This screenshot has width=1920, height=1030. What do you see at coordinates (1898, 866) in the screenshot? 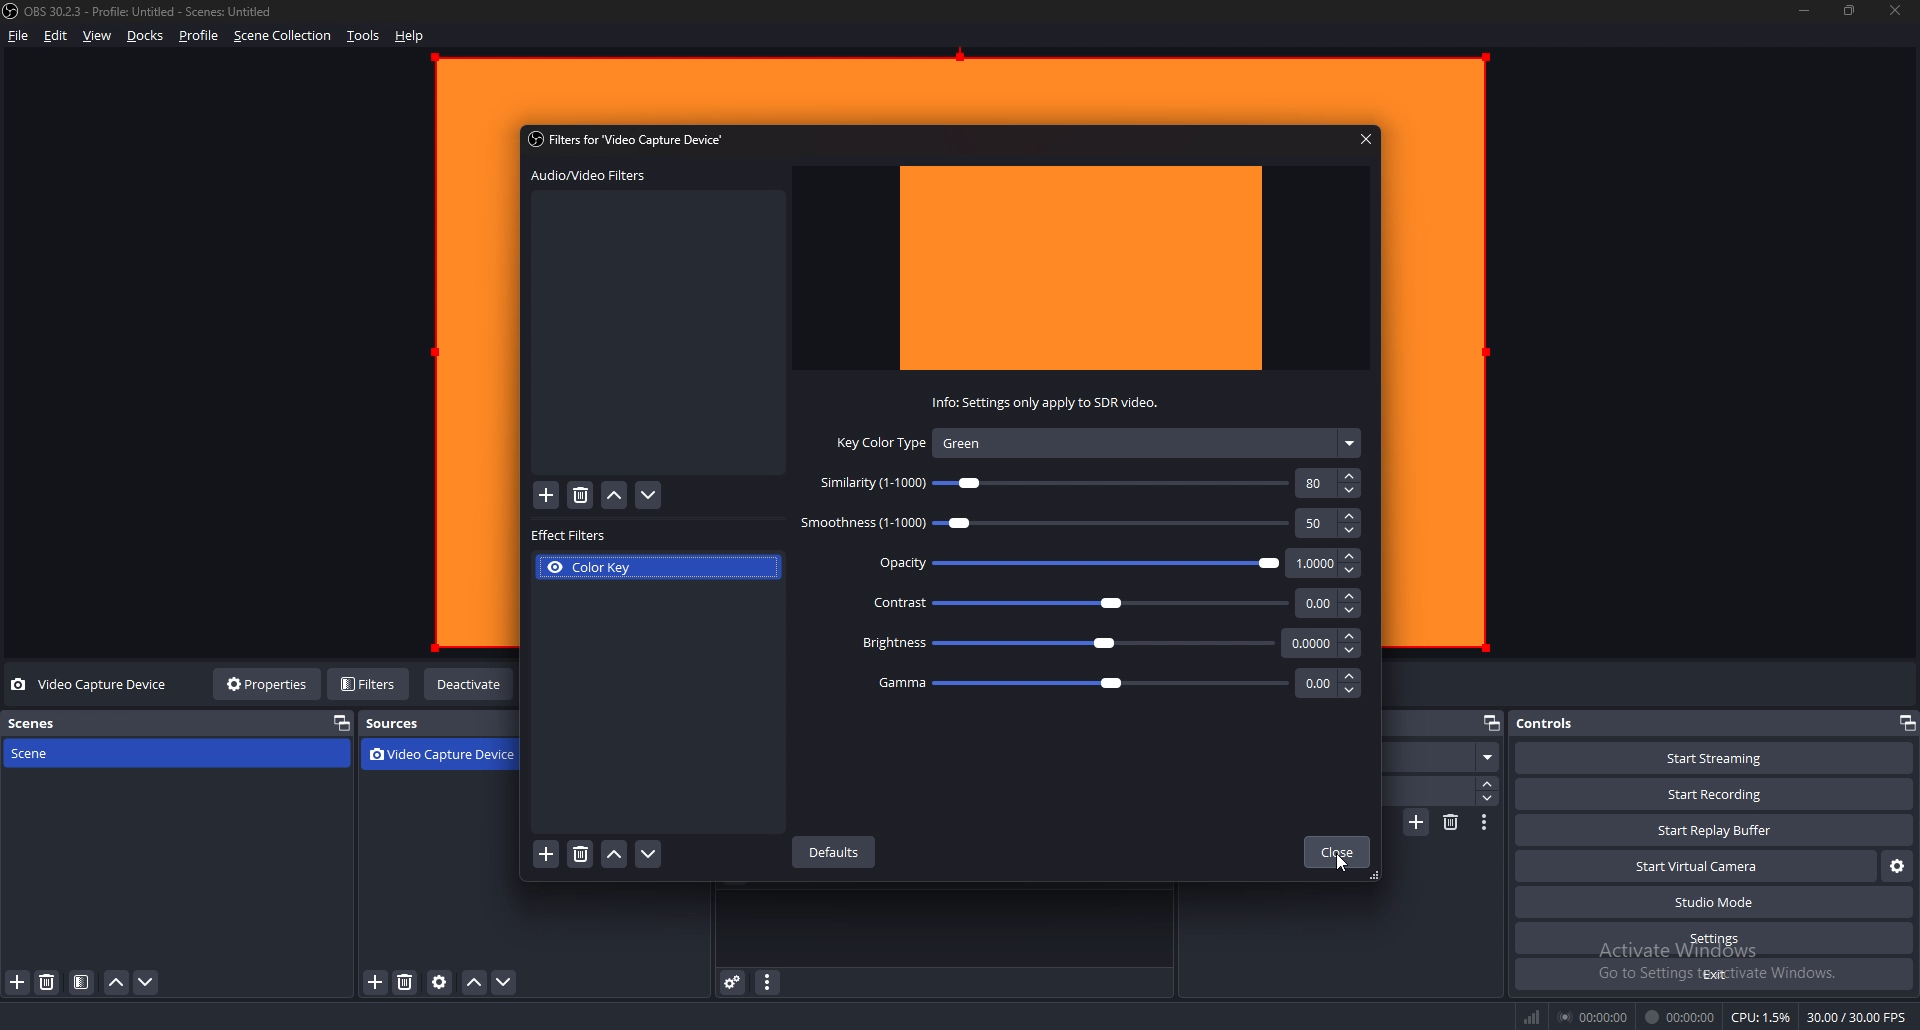
I see `virtual camera properties` at bounding box center [1898, 866].